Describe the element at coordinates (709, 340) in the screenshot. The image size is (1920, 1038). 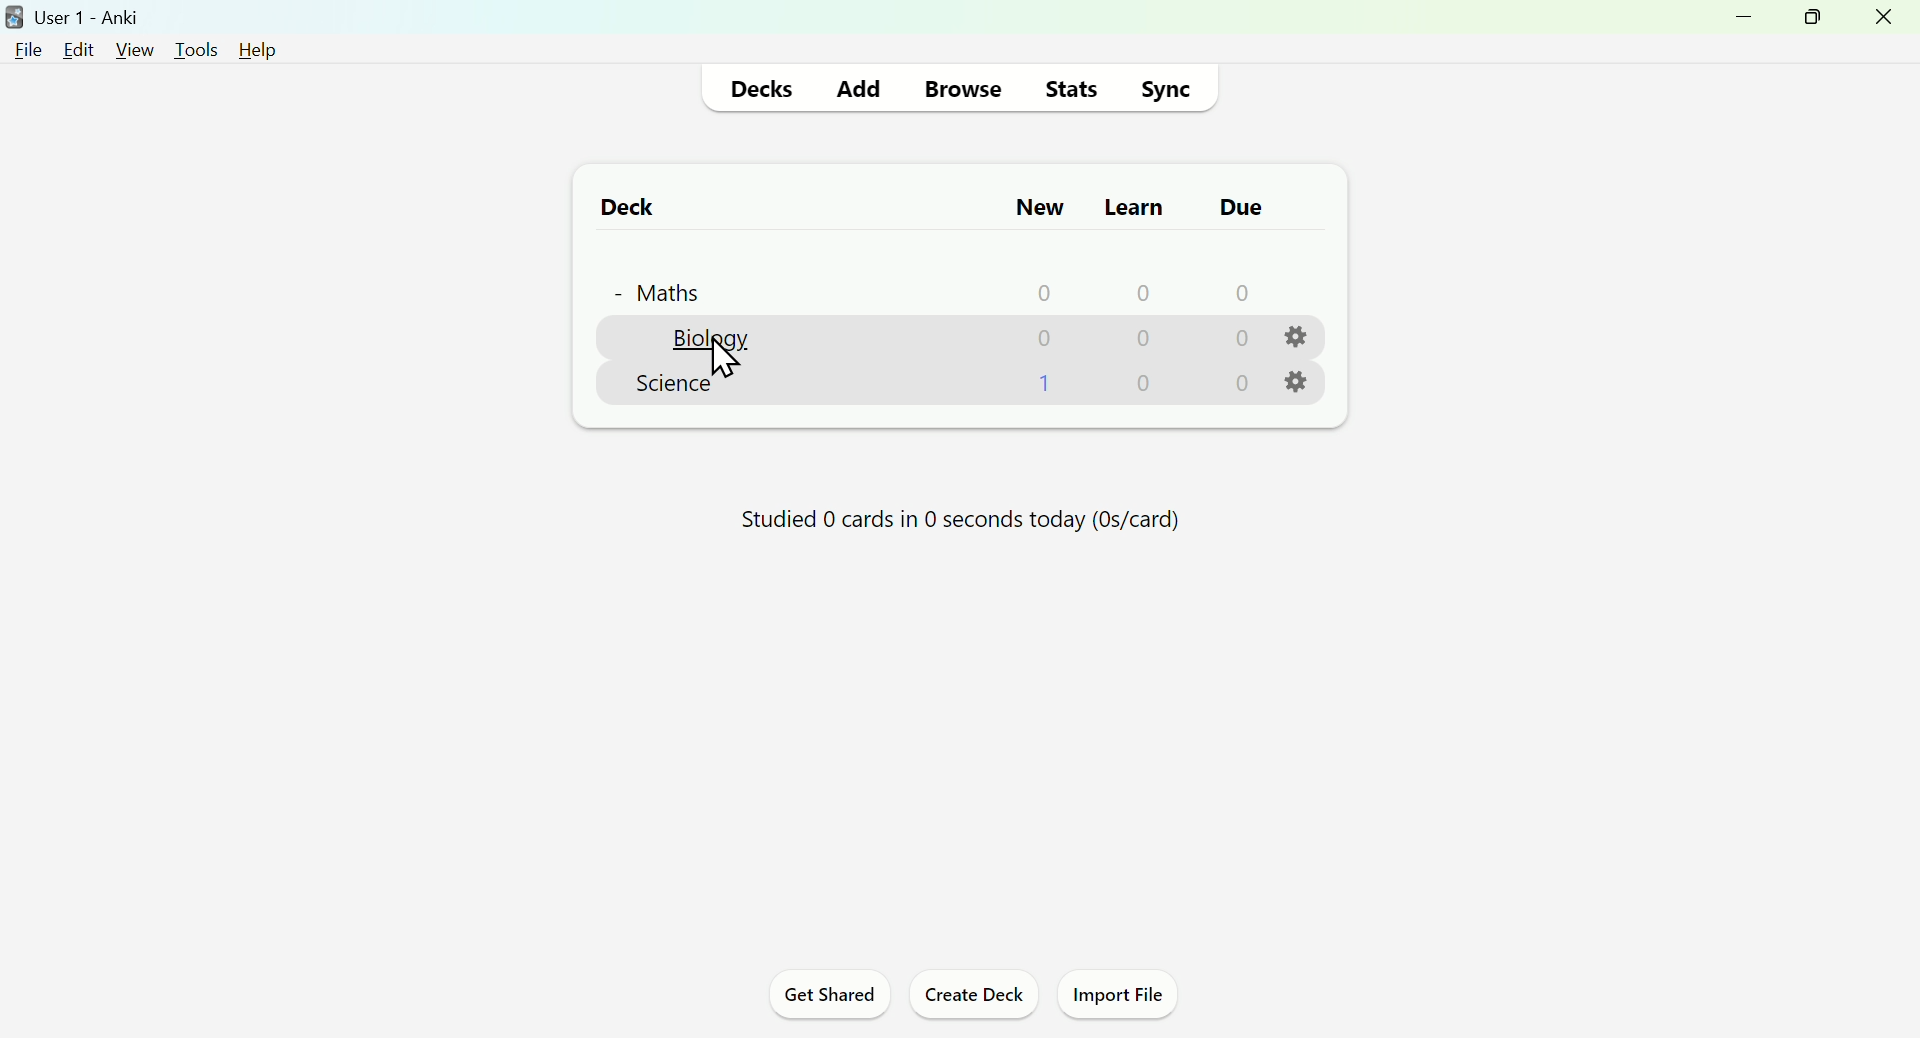
I see `Biology` at that location.